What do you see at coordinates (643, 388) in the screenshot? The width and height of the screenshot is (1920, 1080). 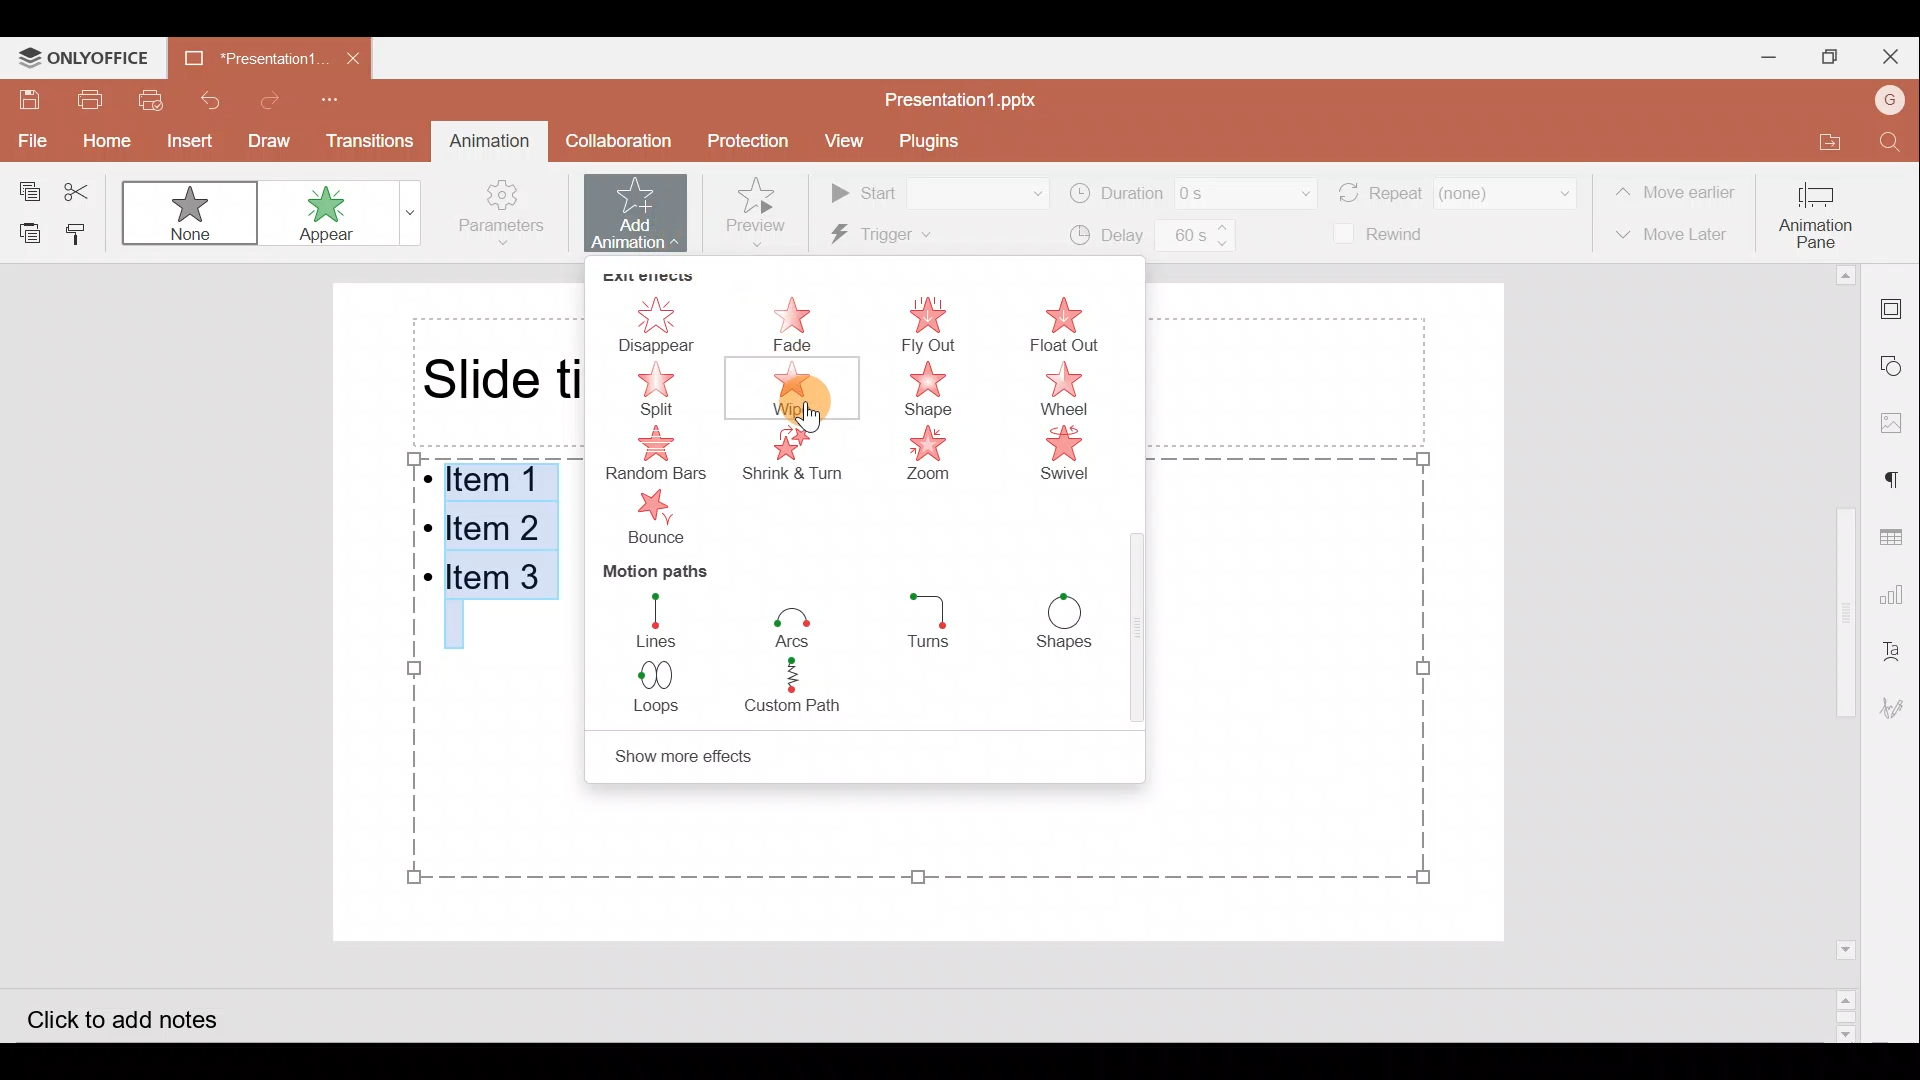 I see `Split` at bounding box center [643, 388].